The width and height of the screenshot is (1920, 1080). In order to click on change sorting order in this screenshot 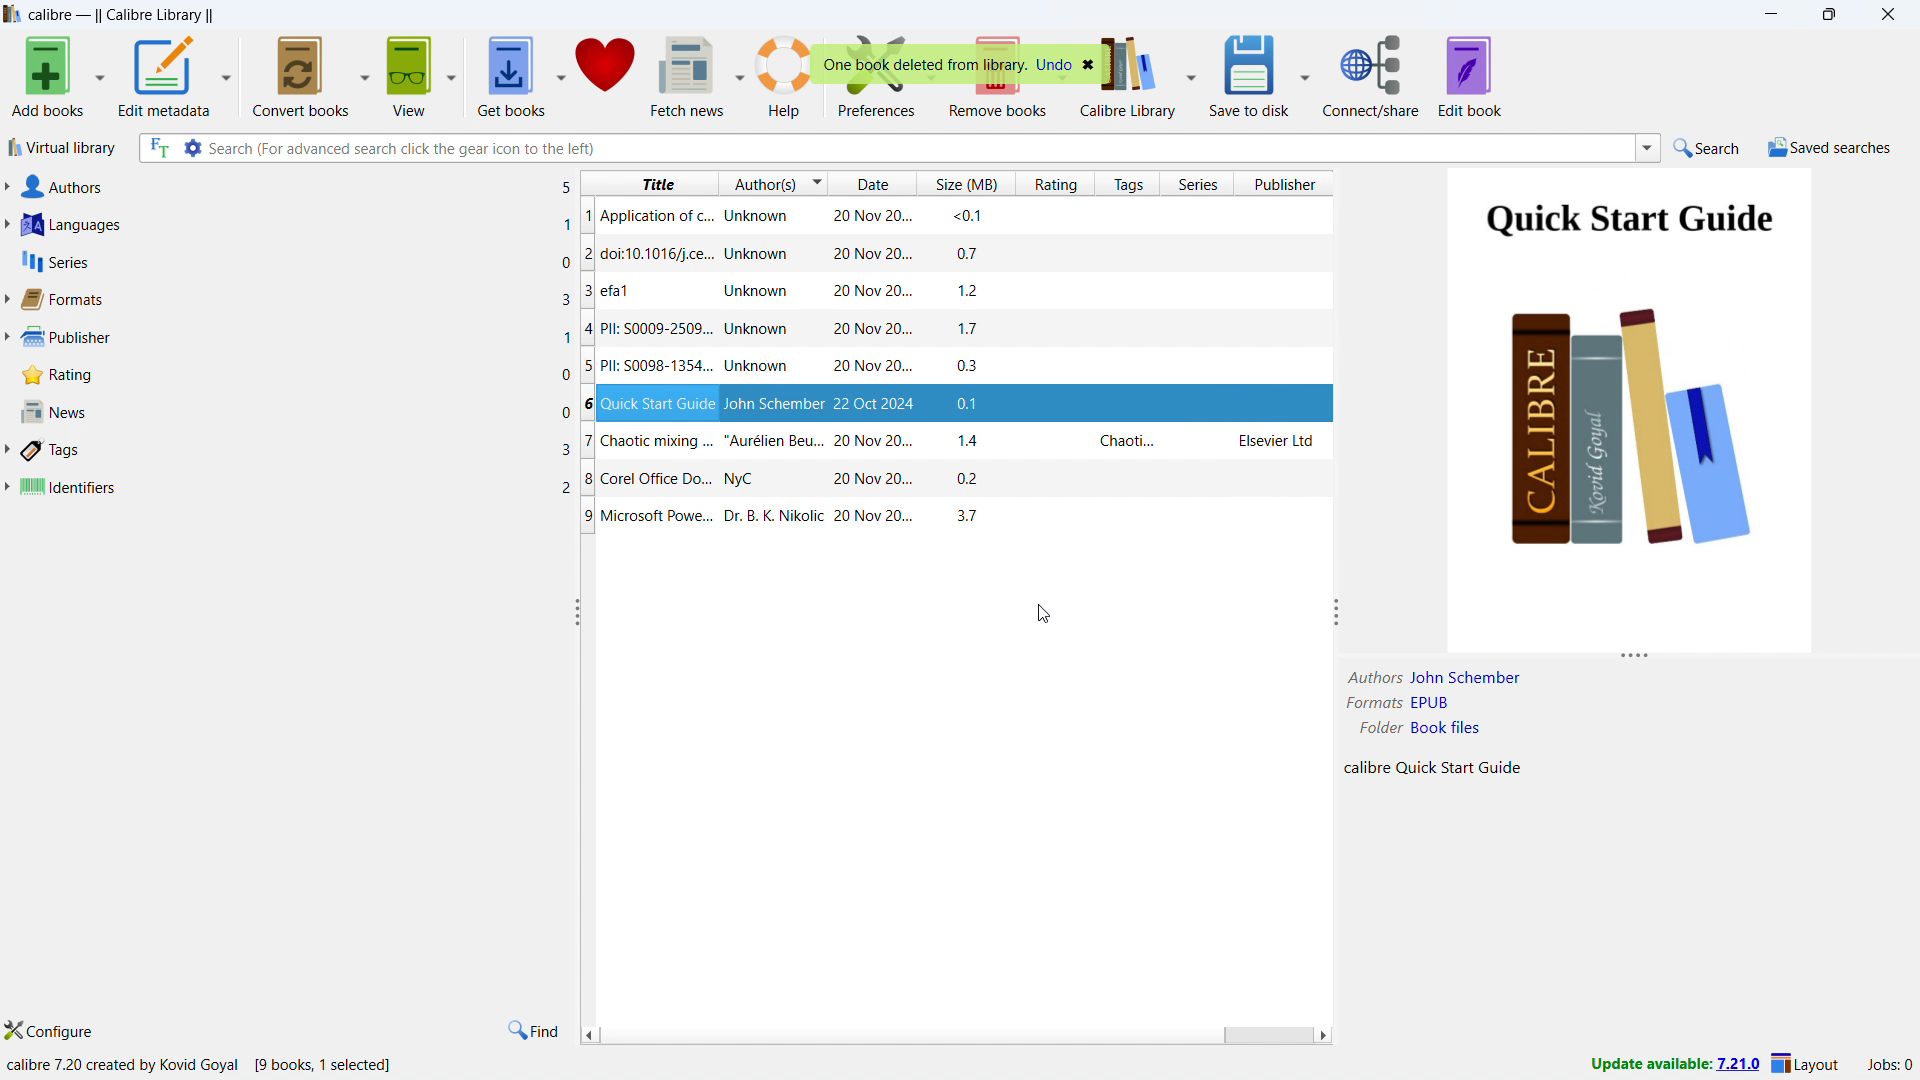, I will do `click(825, 182)`.